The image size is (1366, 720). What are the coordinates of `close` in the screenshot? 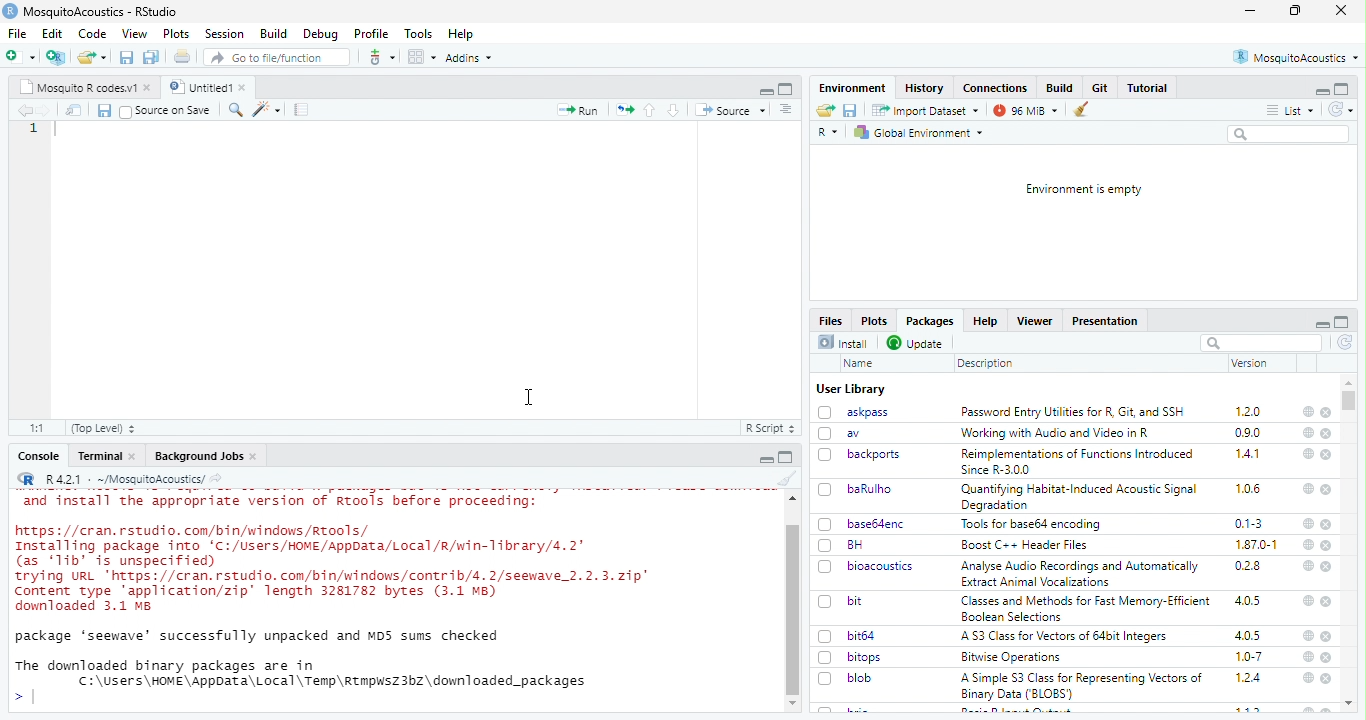 It's located at (1326, 455).